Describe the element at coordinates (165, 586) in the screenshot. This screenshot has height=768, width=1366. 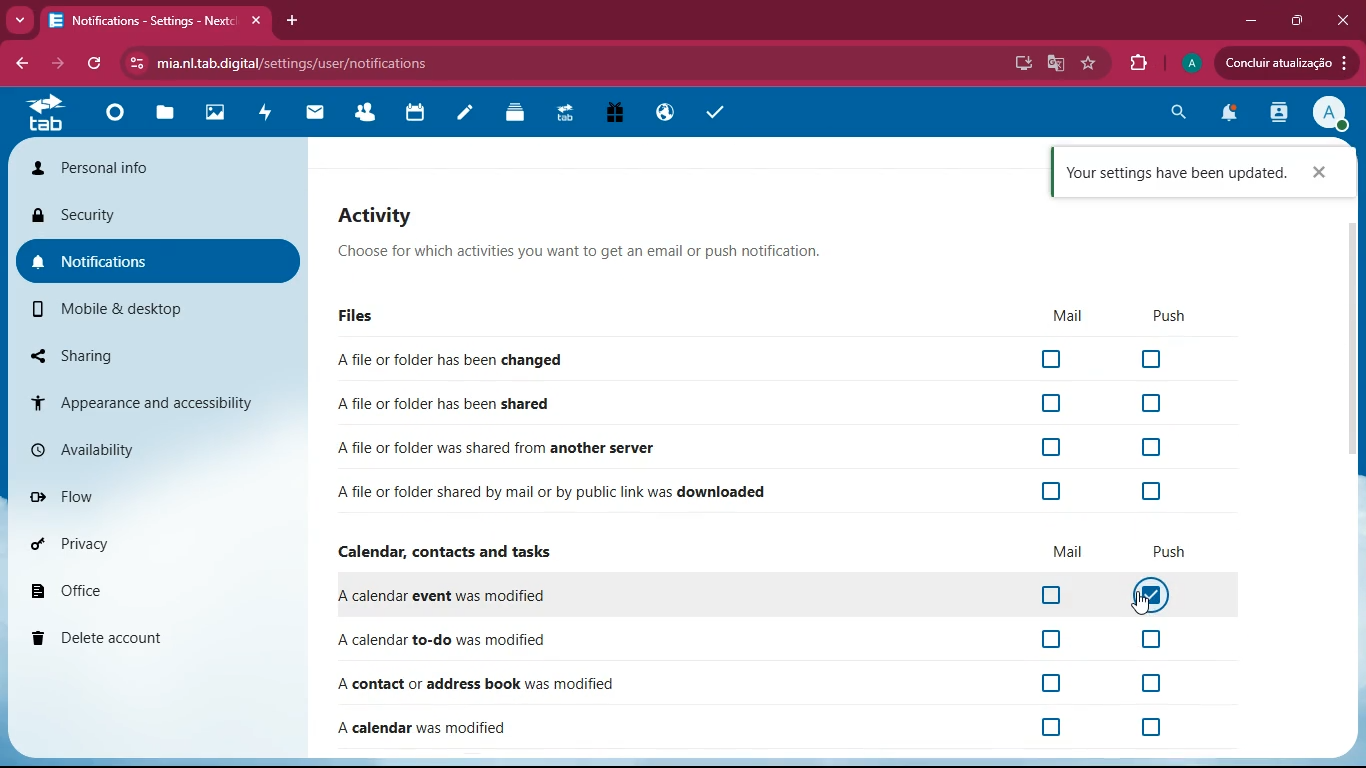
I see `office` at that location.